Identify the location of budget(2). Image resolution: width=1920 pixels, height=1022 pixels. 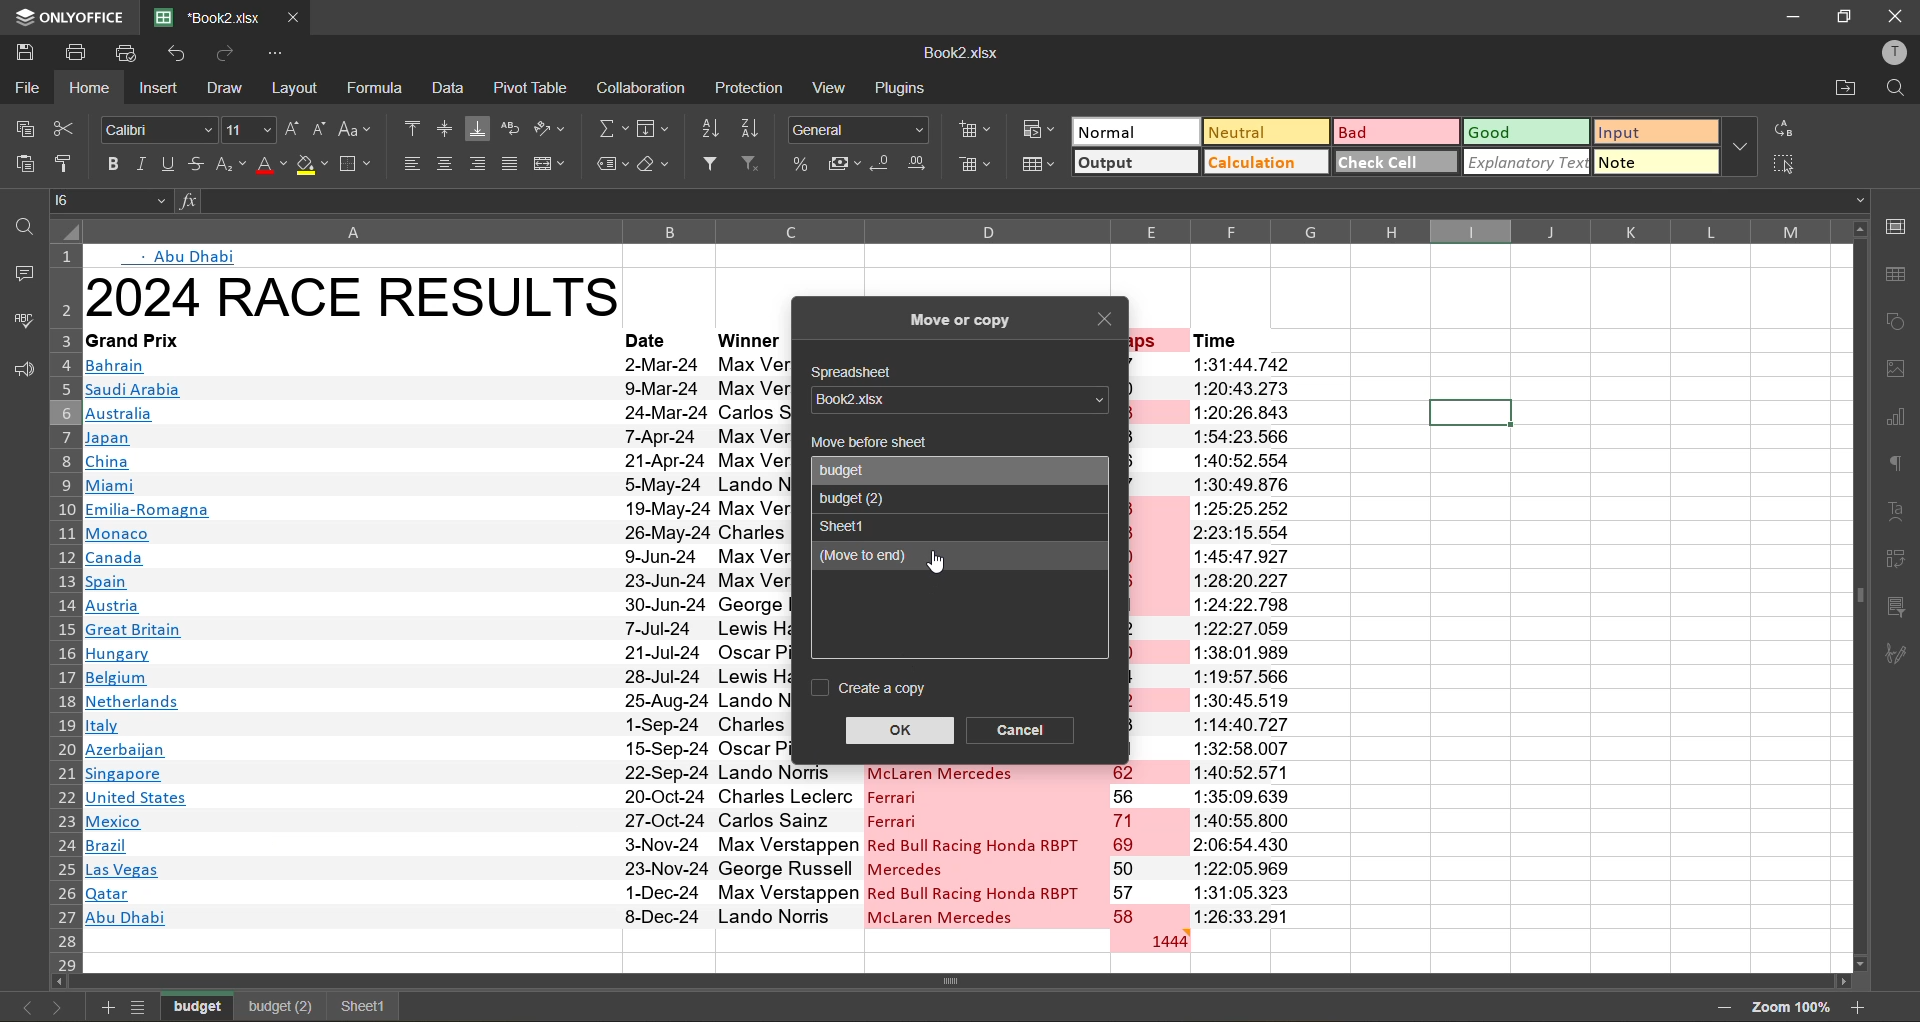
(279, 1007).